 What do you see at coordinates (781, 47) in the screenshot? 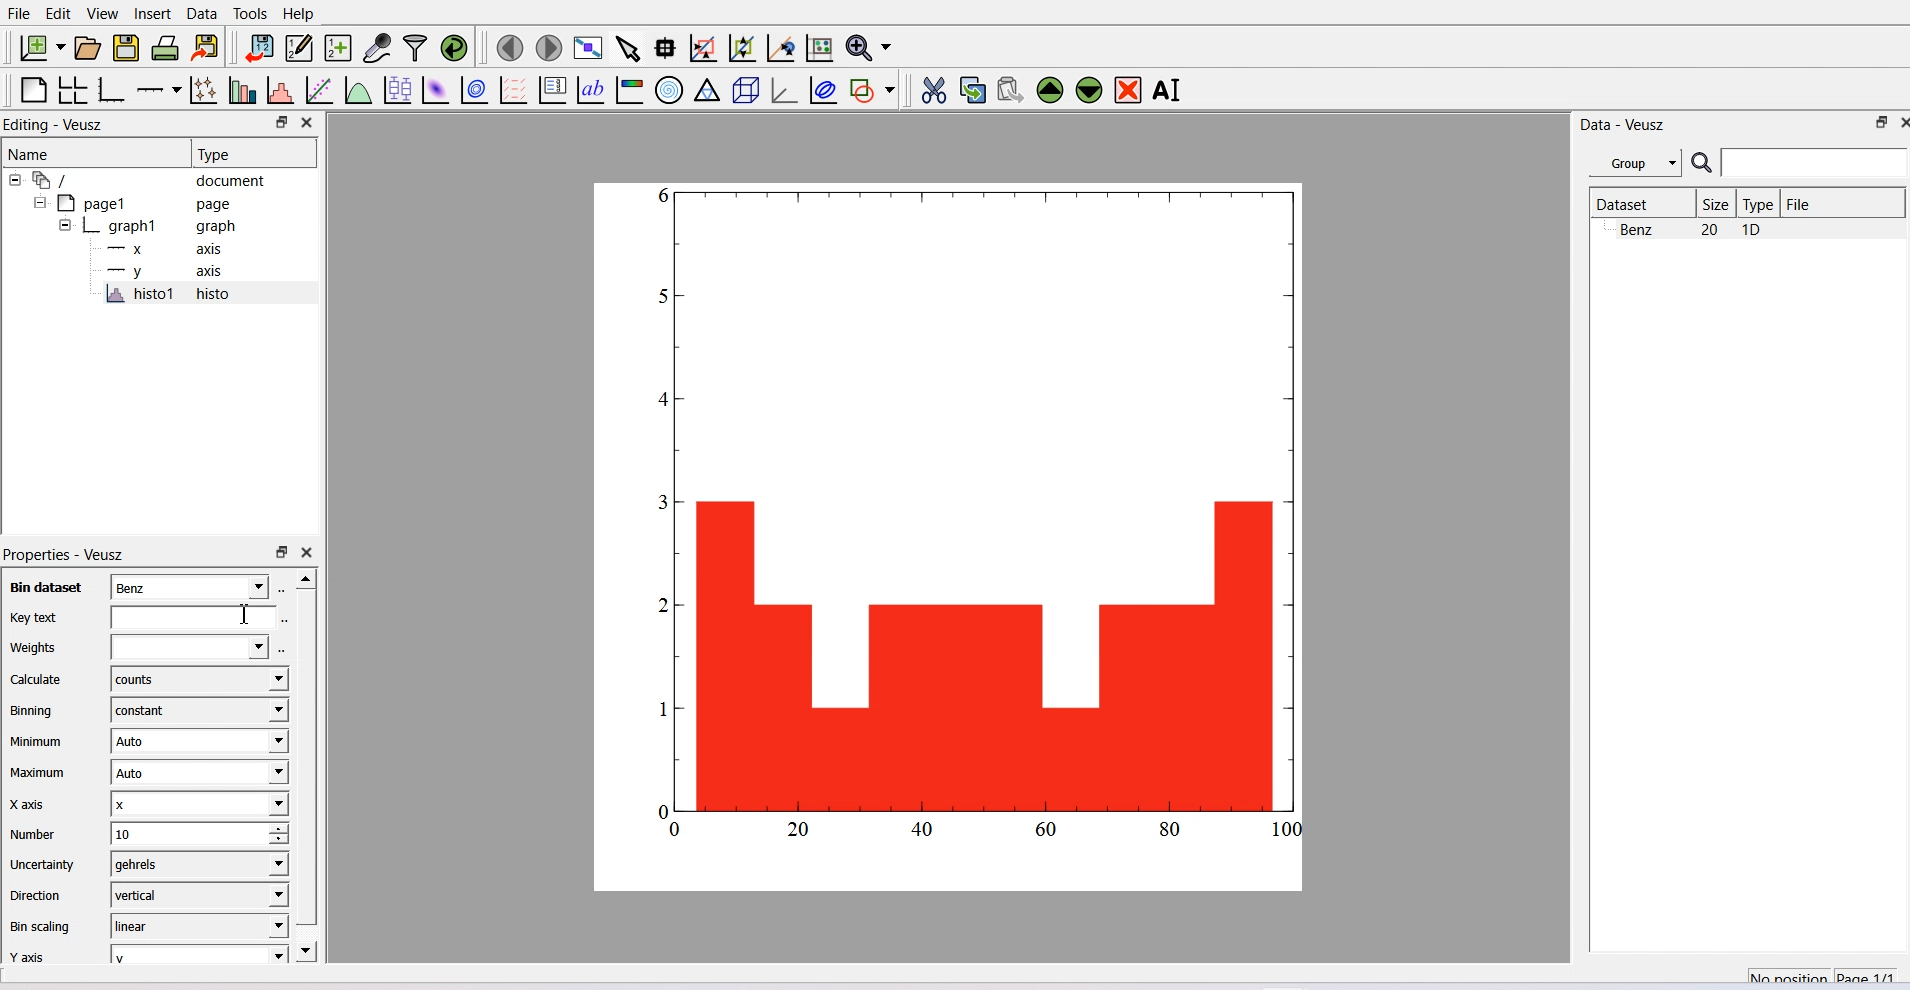
I see `Recenter graph axes` at bounding box center [781, 47].